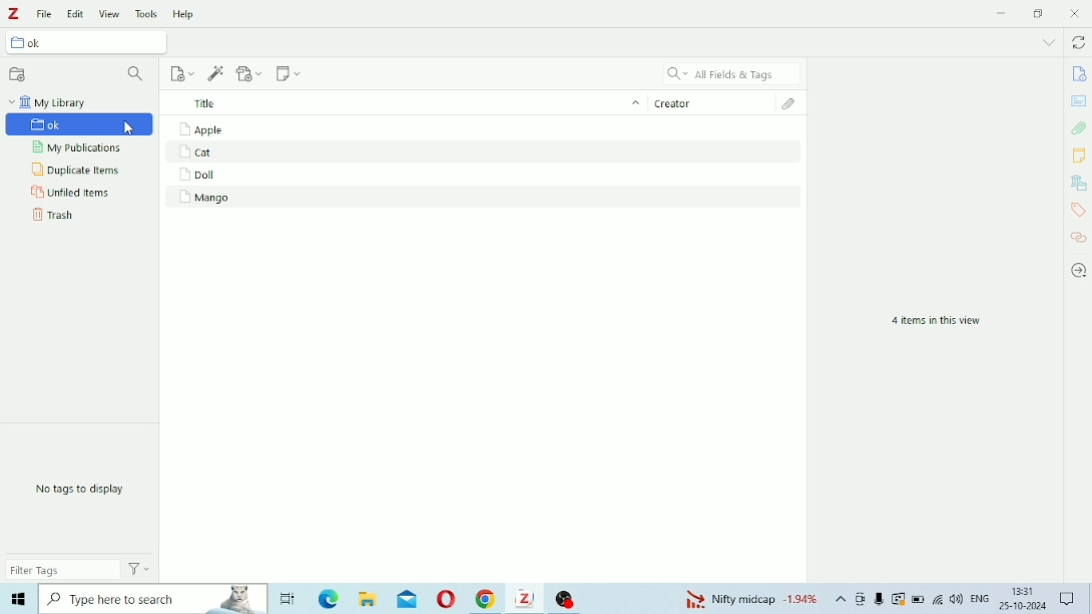 The image size is (1092, 614). What do you see at coordinates (1077, 183) in the screenshot?
I see `Libraries and Collections` at bounding box center [1077, 183].